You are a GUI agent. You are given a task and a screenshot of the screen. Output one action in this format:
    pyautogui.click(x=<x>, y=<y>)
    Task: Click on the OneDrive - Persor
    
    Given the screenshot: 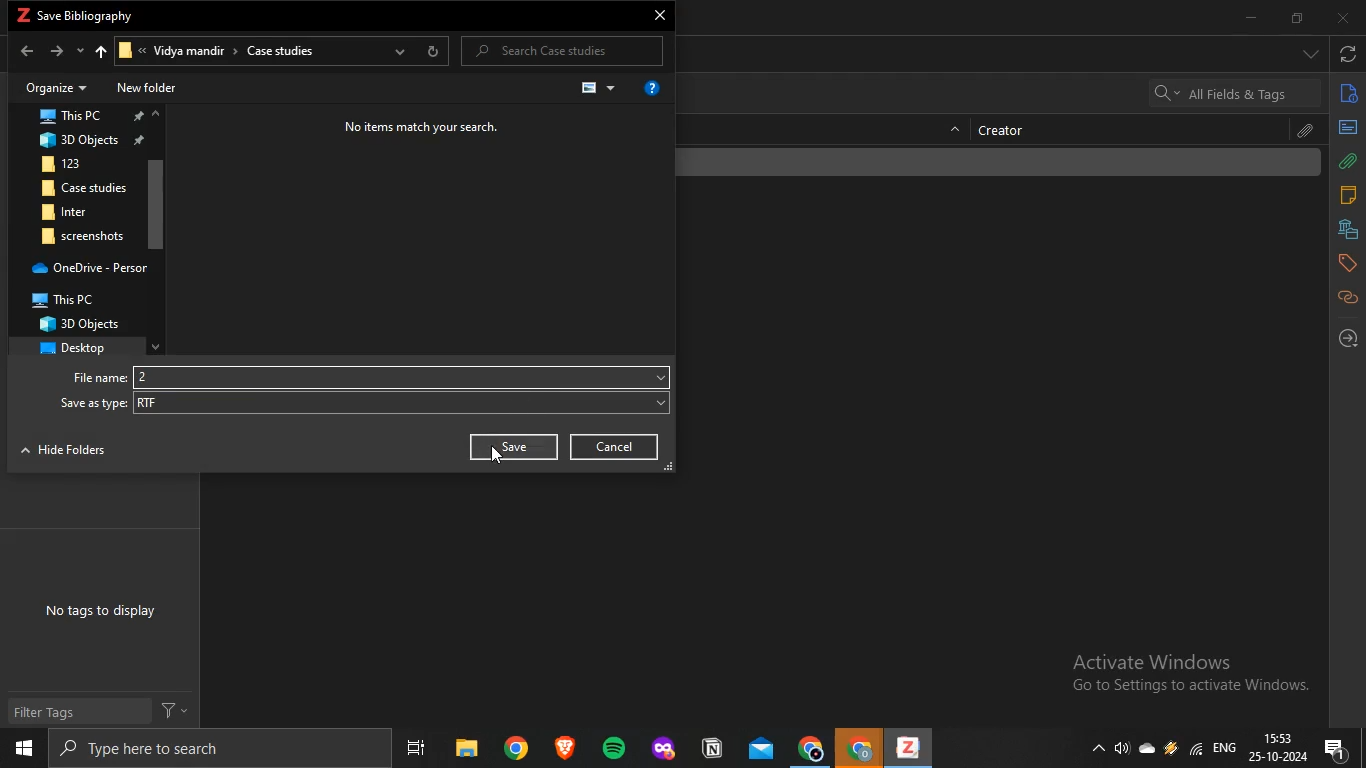 What is the action you would take?
    pyautogui.click(x=93, y=270)
    